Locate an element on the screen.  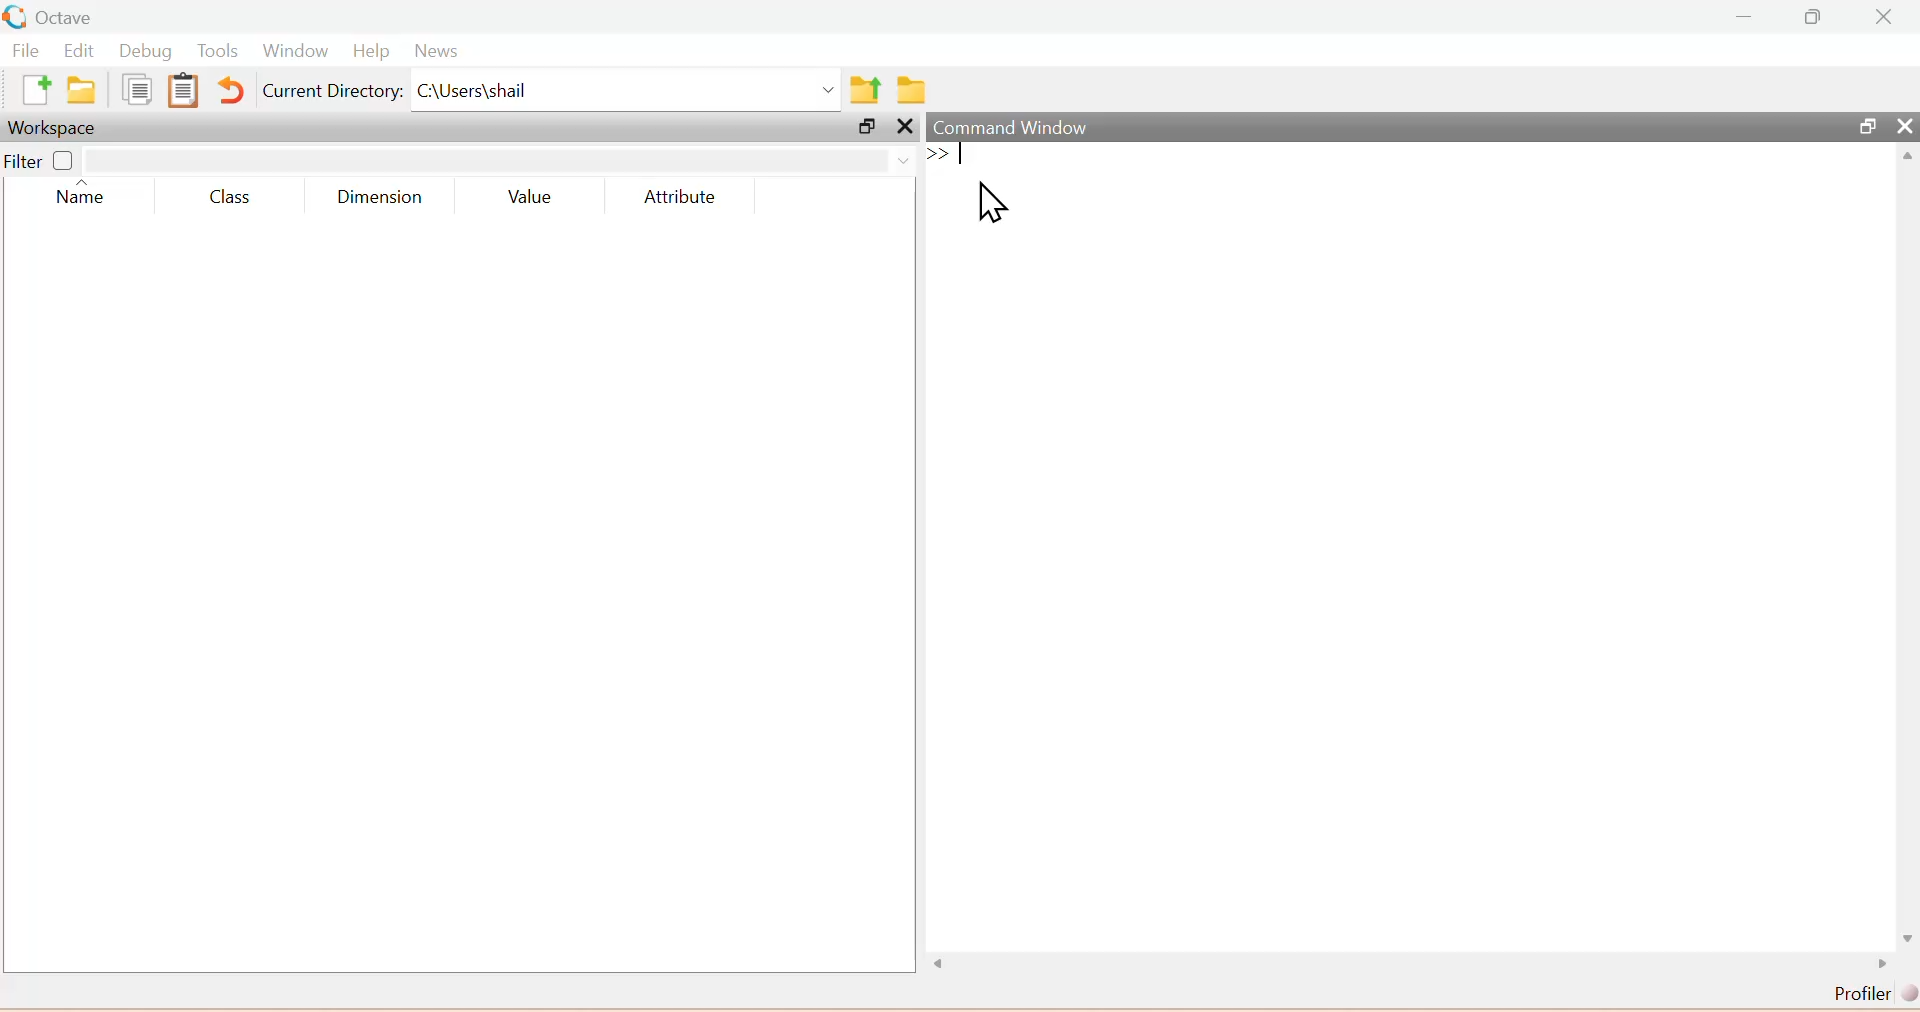
 is located at coordinates (905, 126).